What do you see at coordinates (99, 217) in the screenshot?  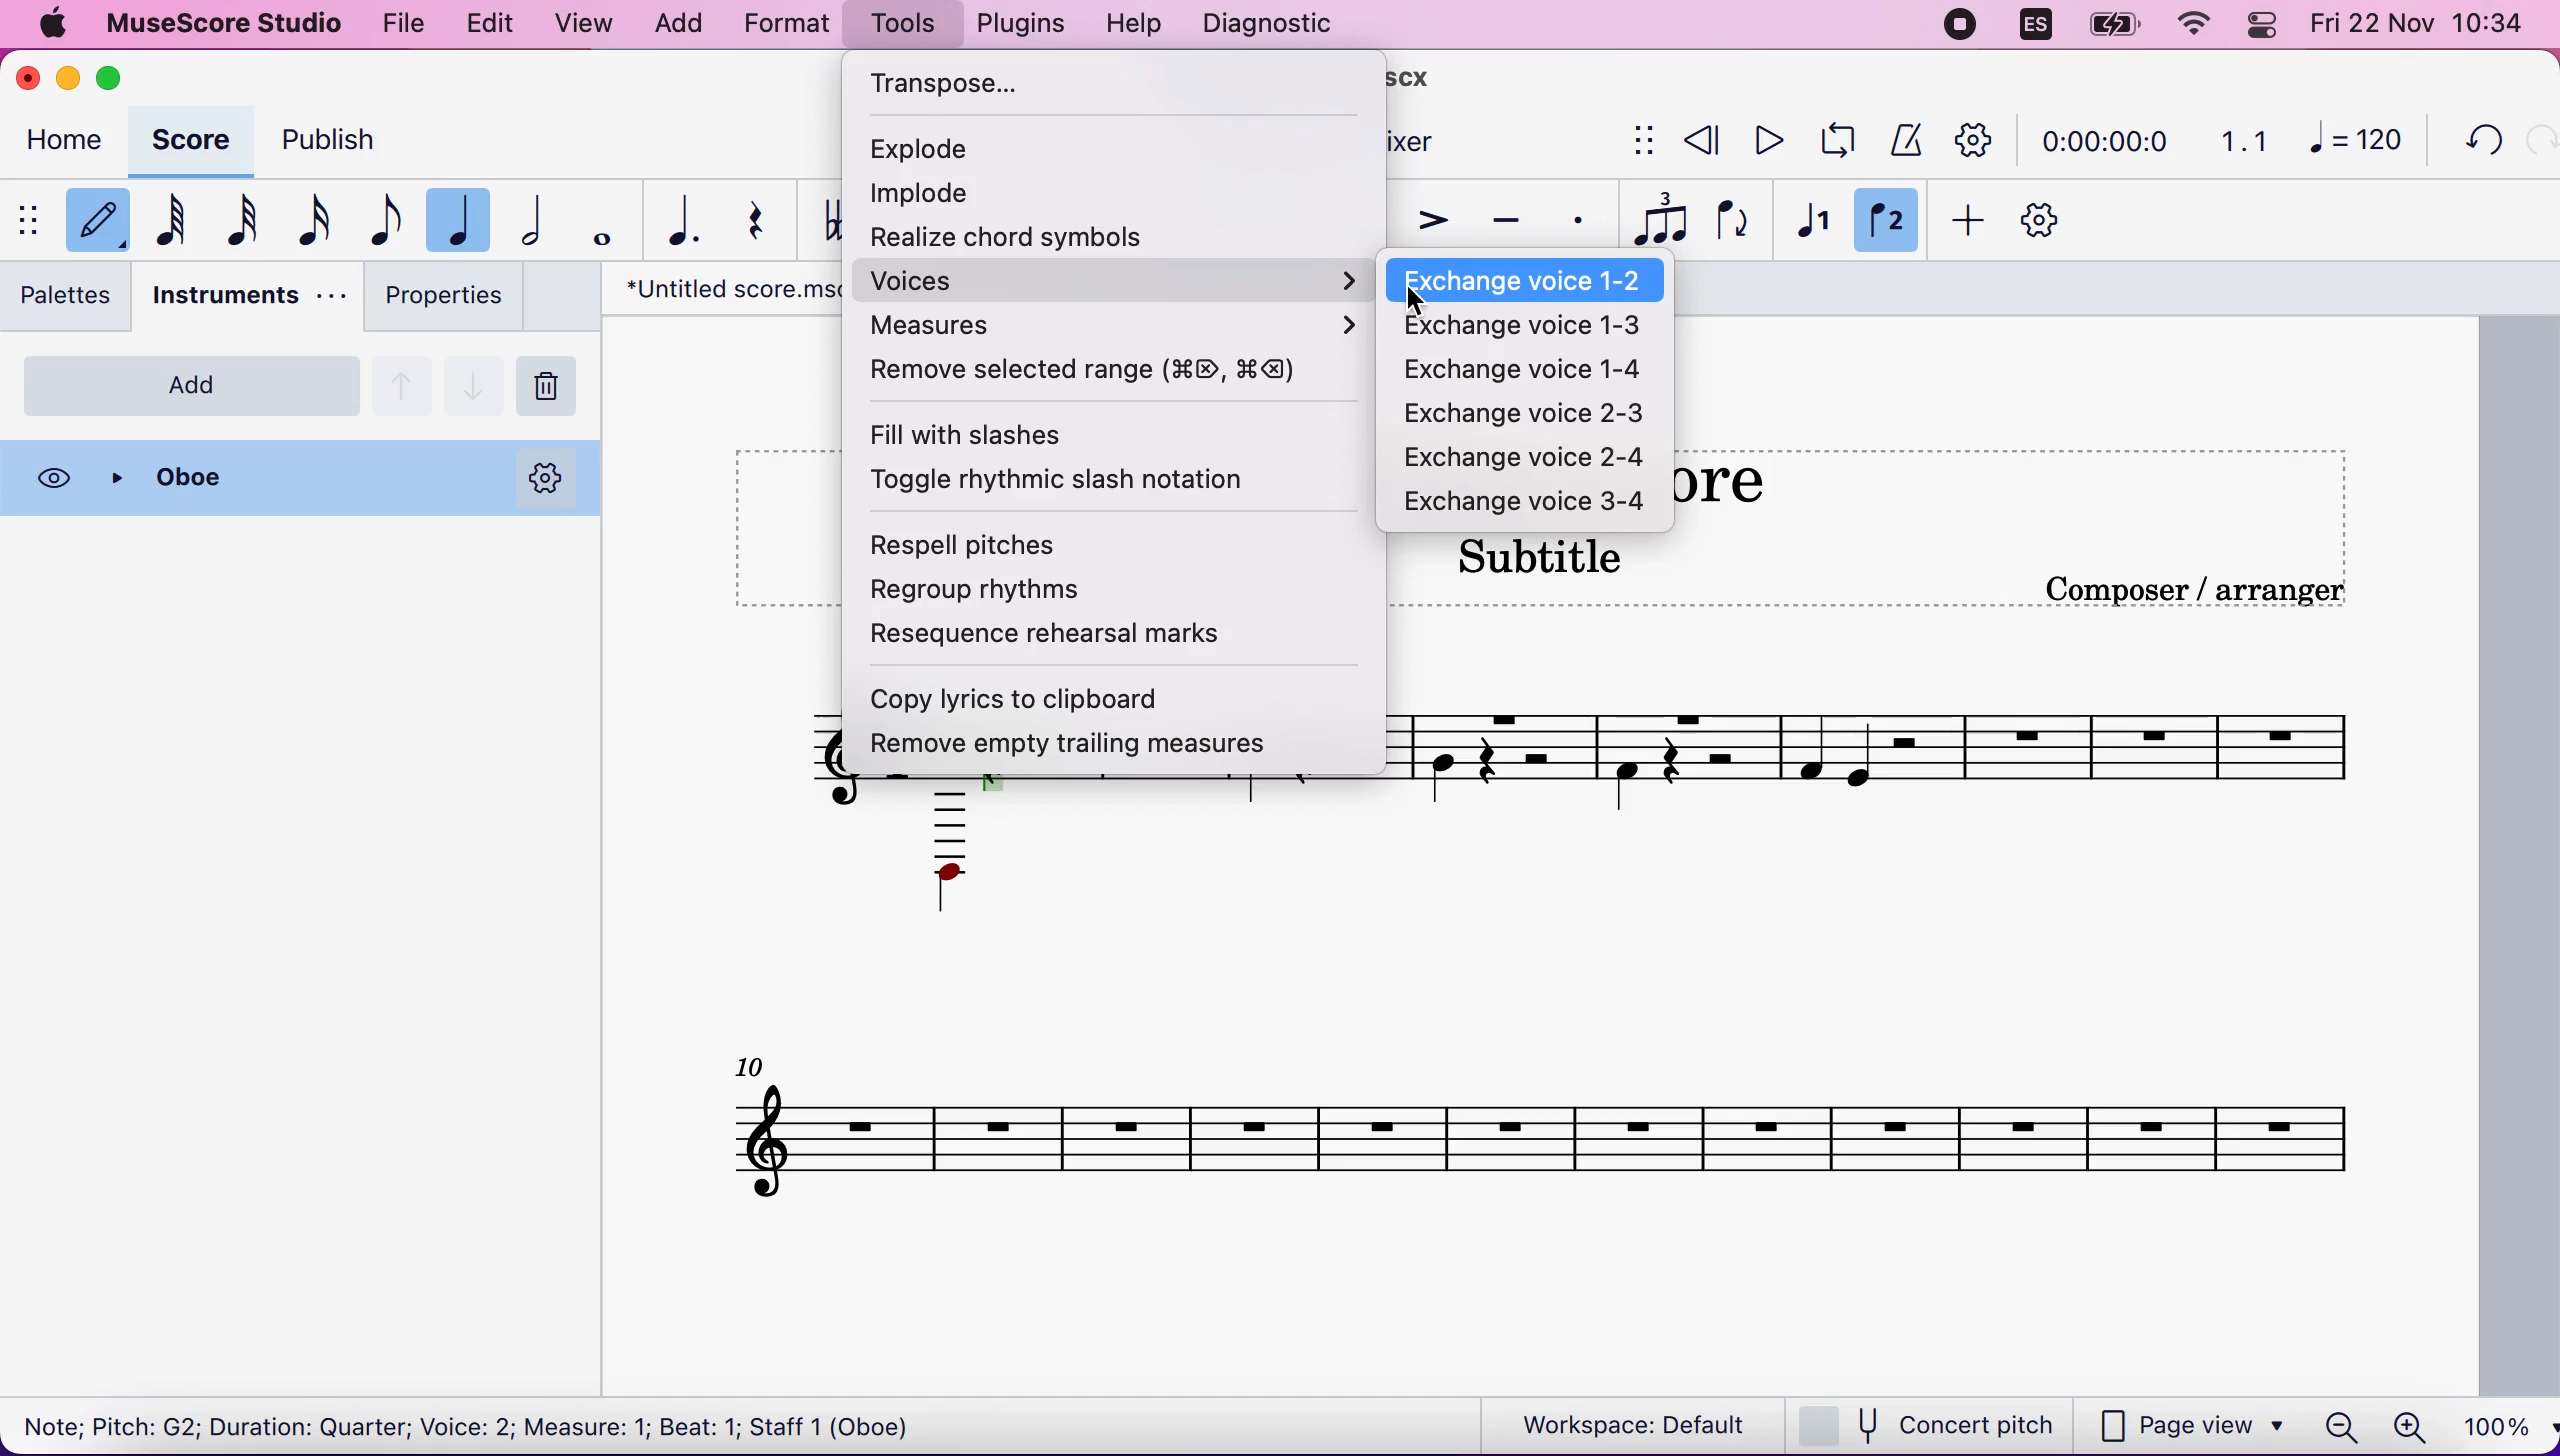 I see `default` at bounding box center [99, 217].